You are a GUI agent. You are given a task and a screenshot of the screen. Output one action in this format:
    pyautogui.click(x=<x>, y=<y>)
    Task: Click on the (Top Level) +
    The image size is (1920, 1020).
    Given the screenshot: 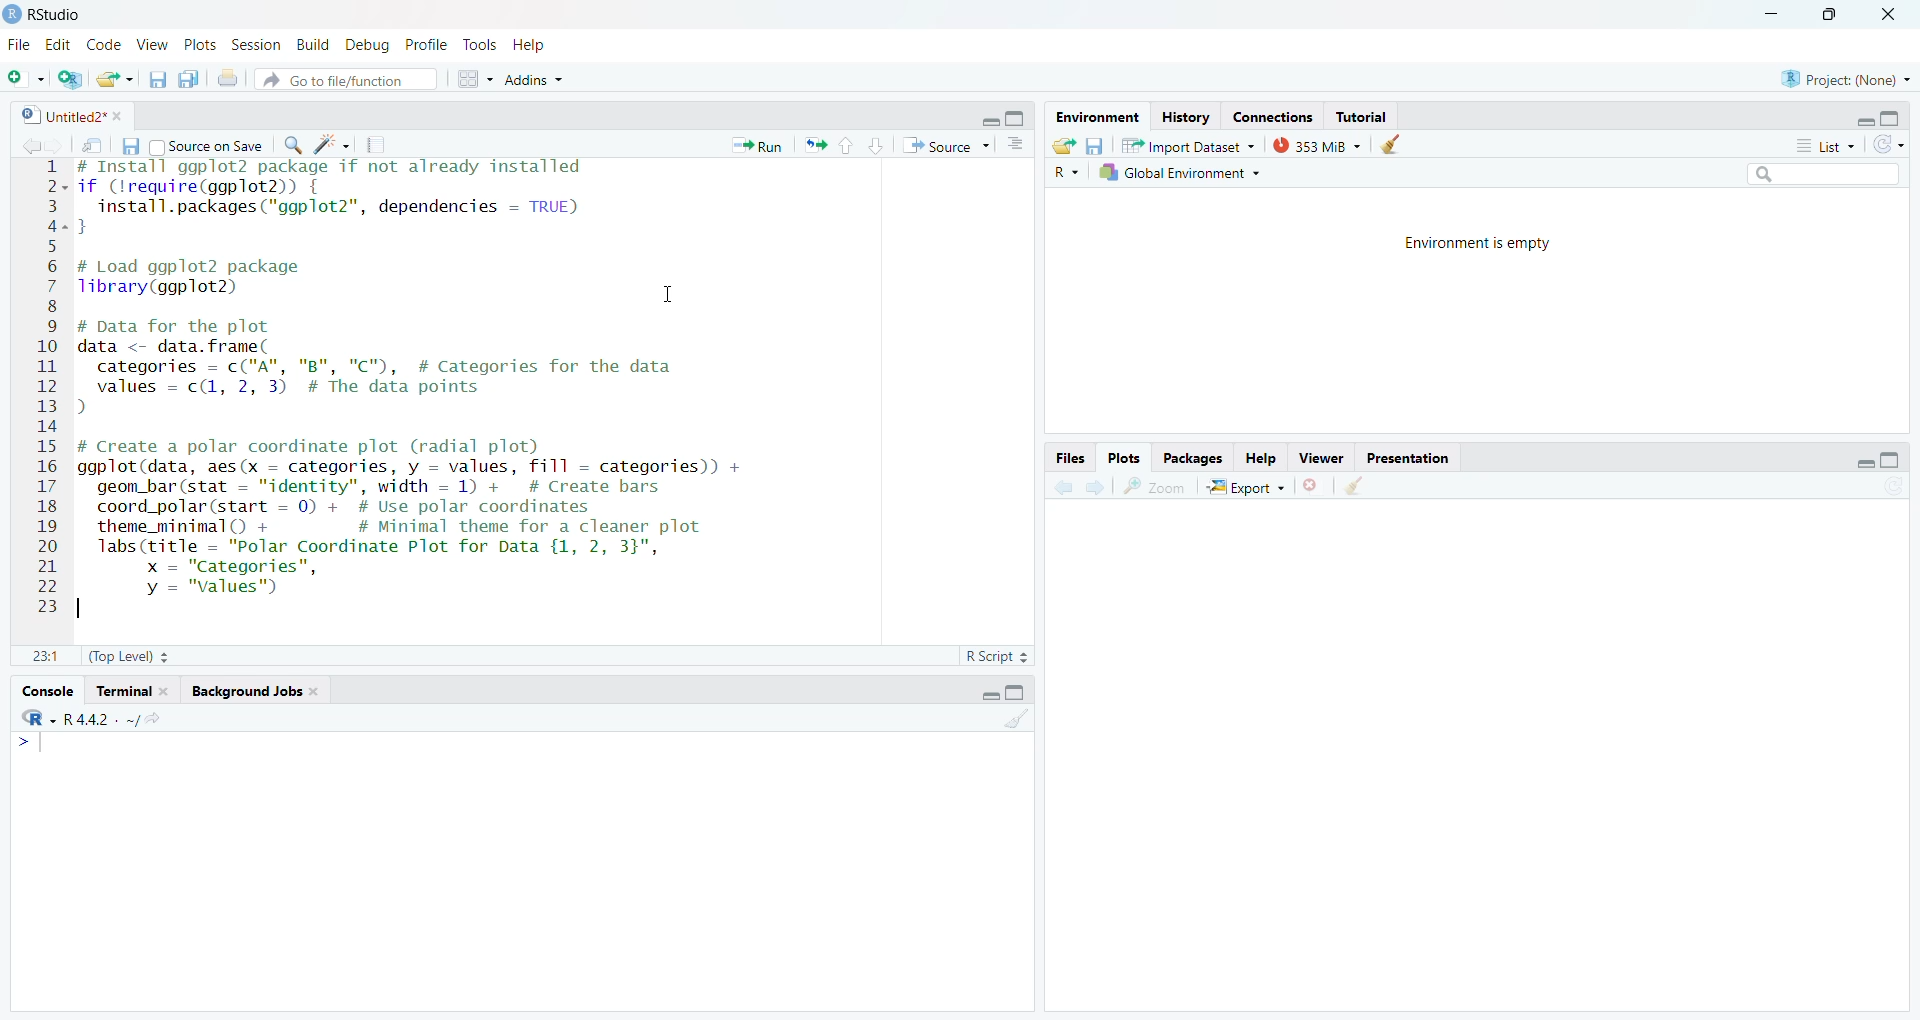 What is the action you would take?
    pyautogui.click(x=131, y=658)
    